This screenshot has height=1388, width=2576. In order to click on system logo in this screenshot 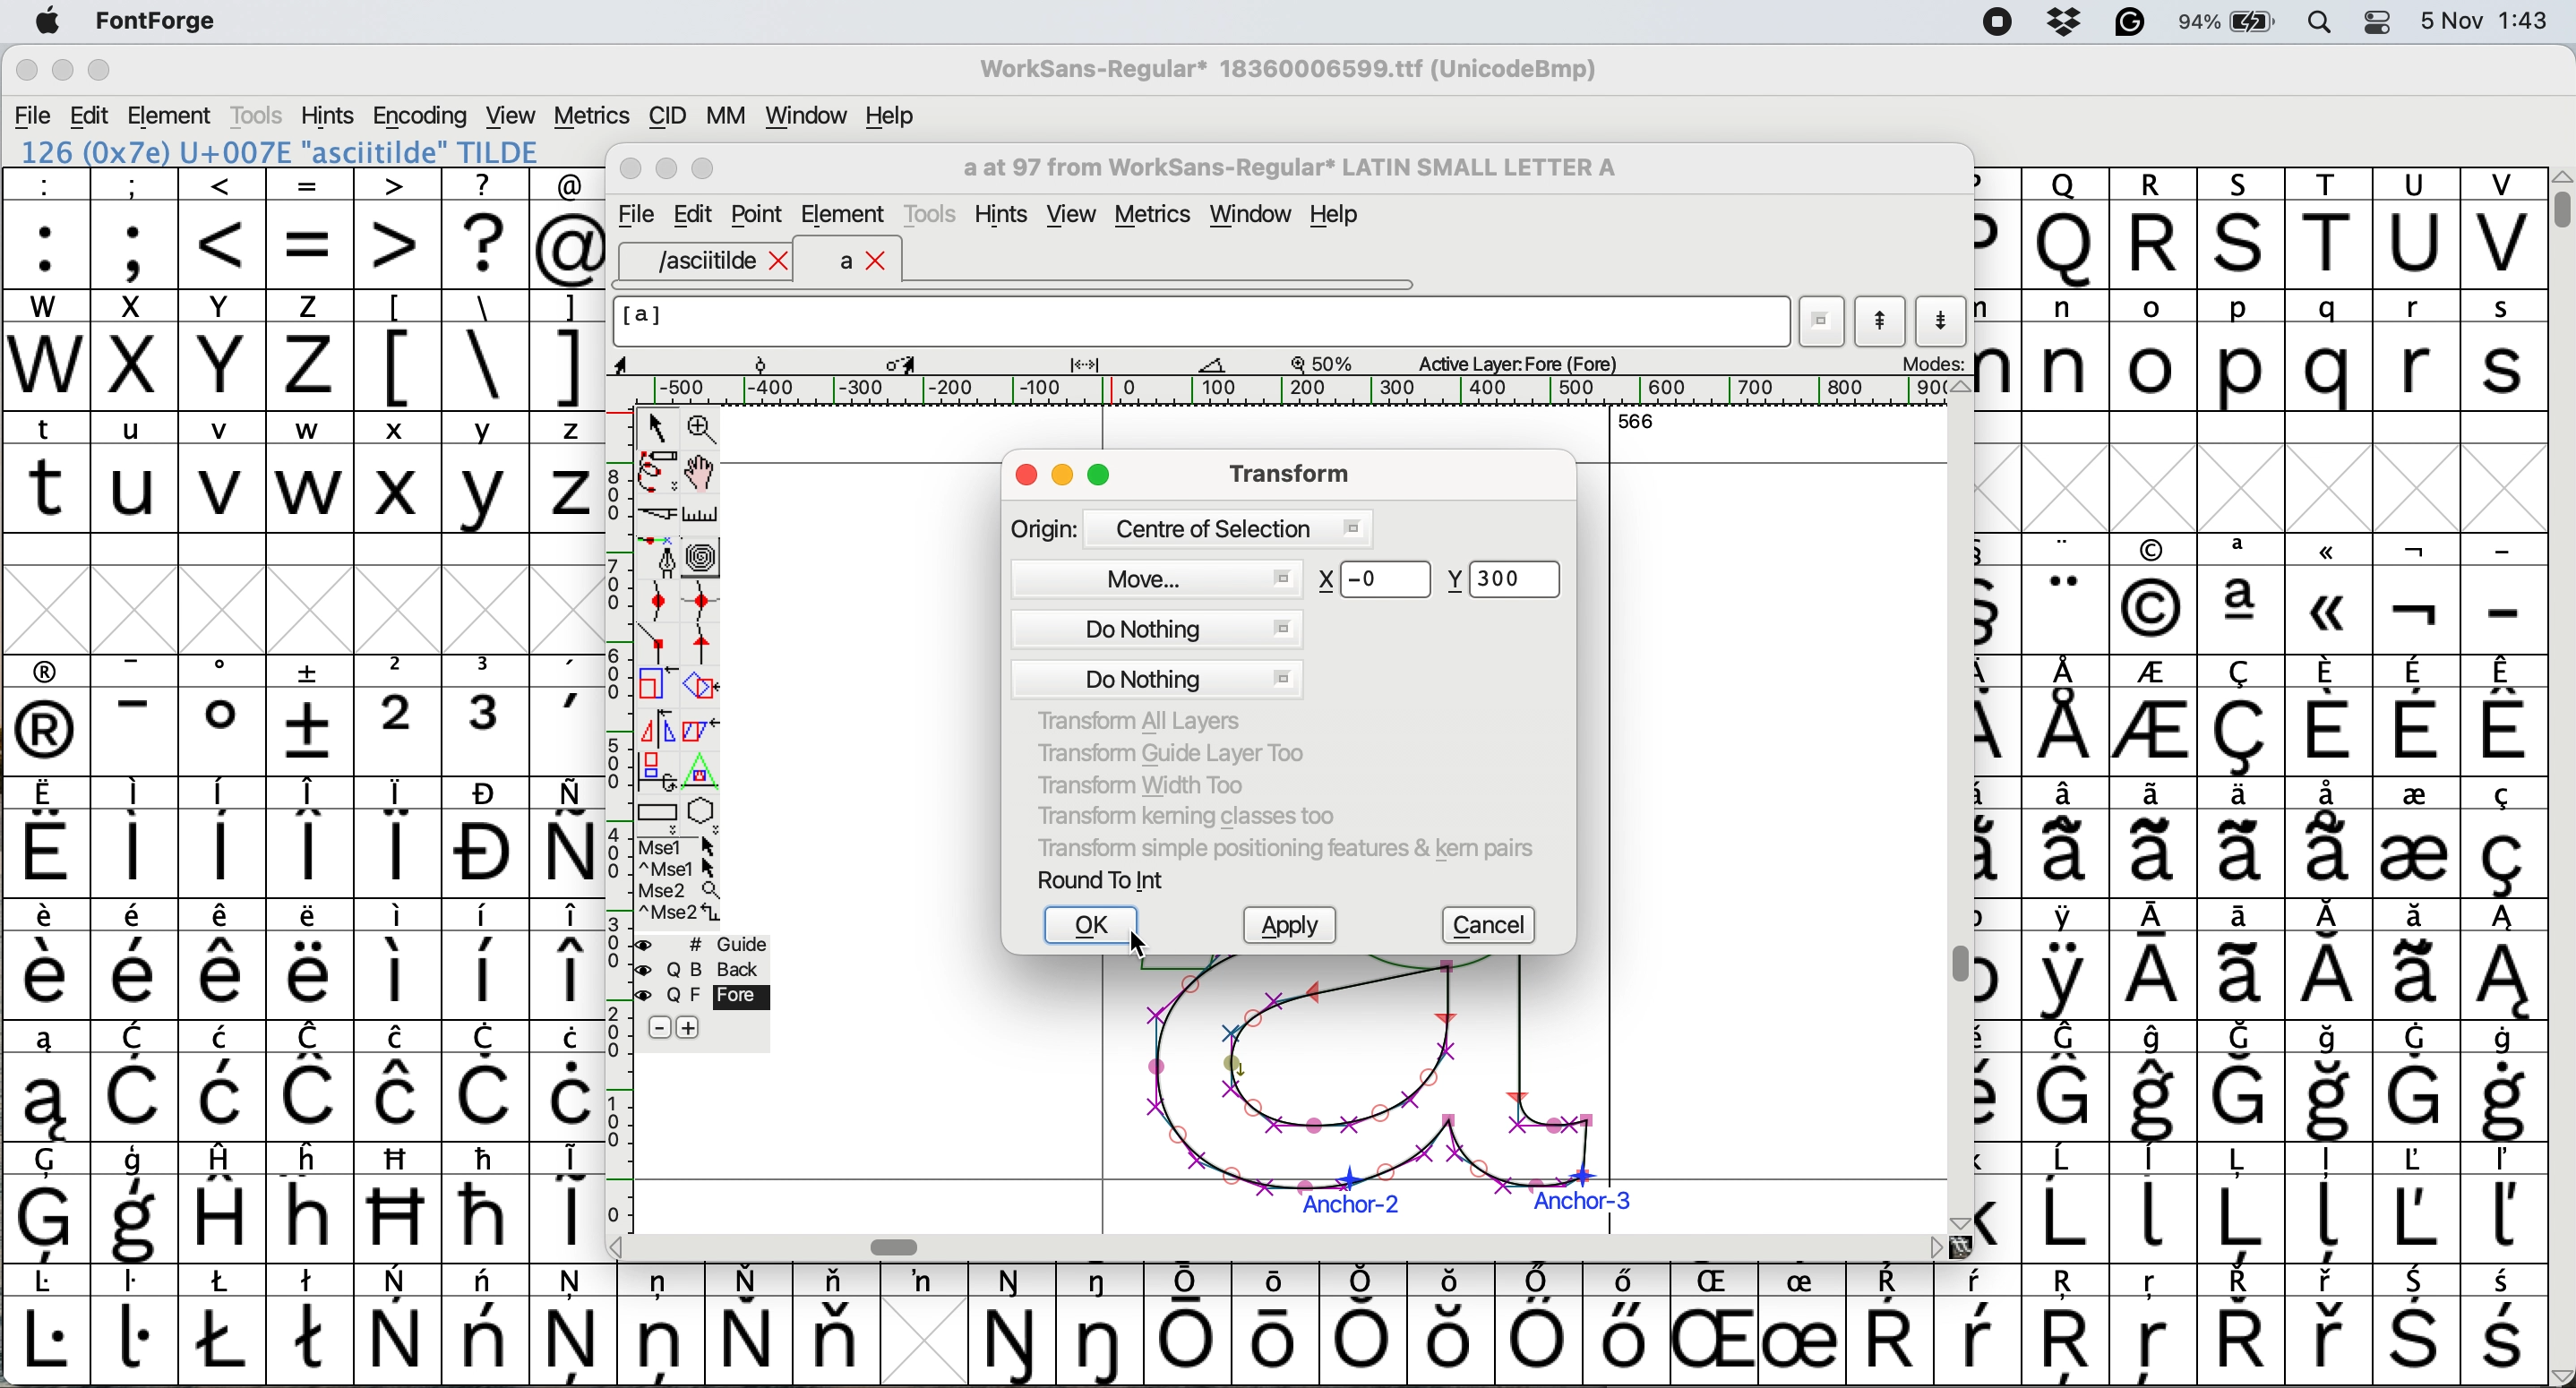, I will do `click(47, 23)`.